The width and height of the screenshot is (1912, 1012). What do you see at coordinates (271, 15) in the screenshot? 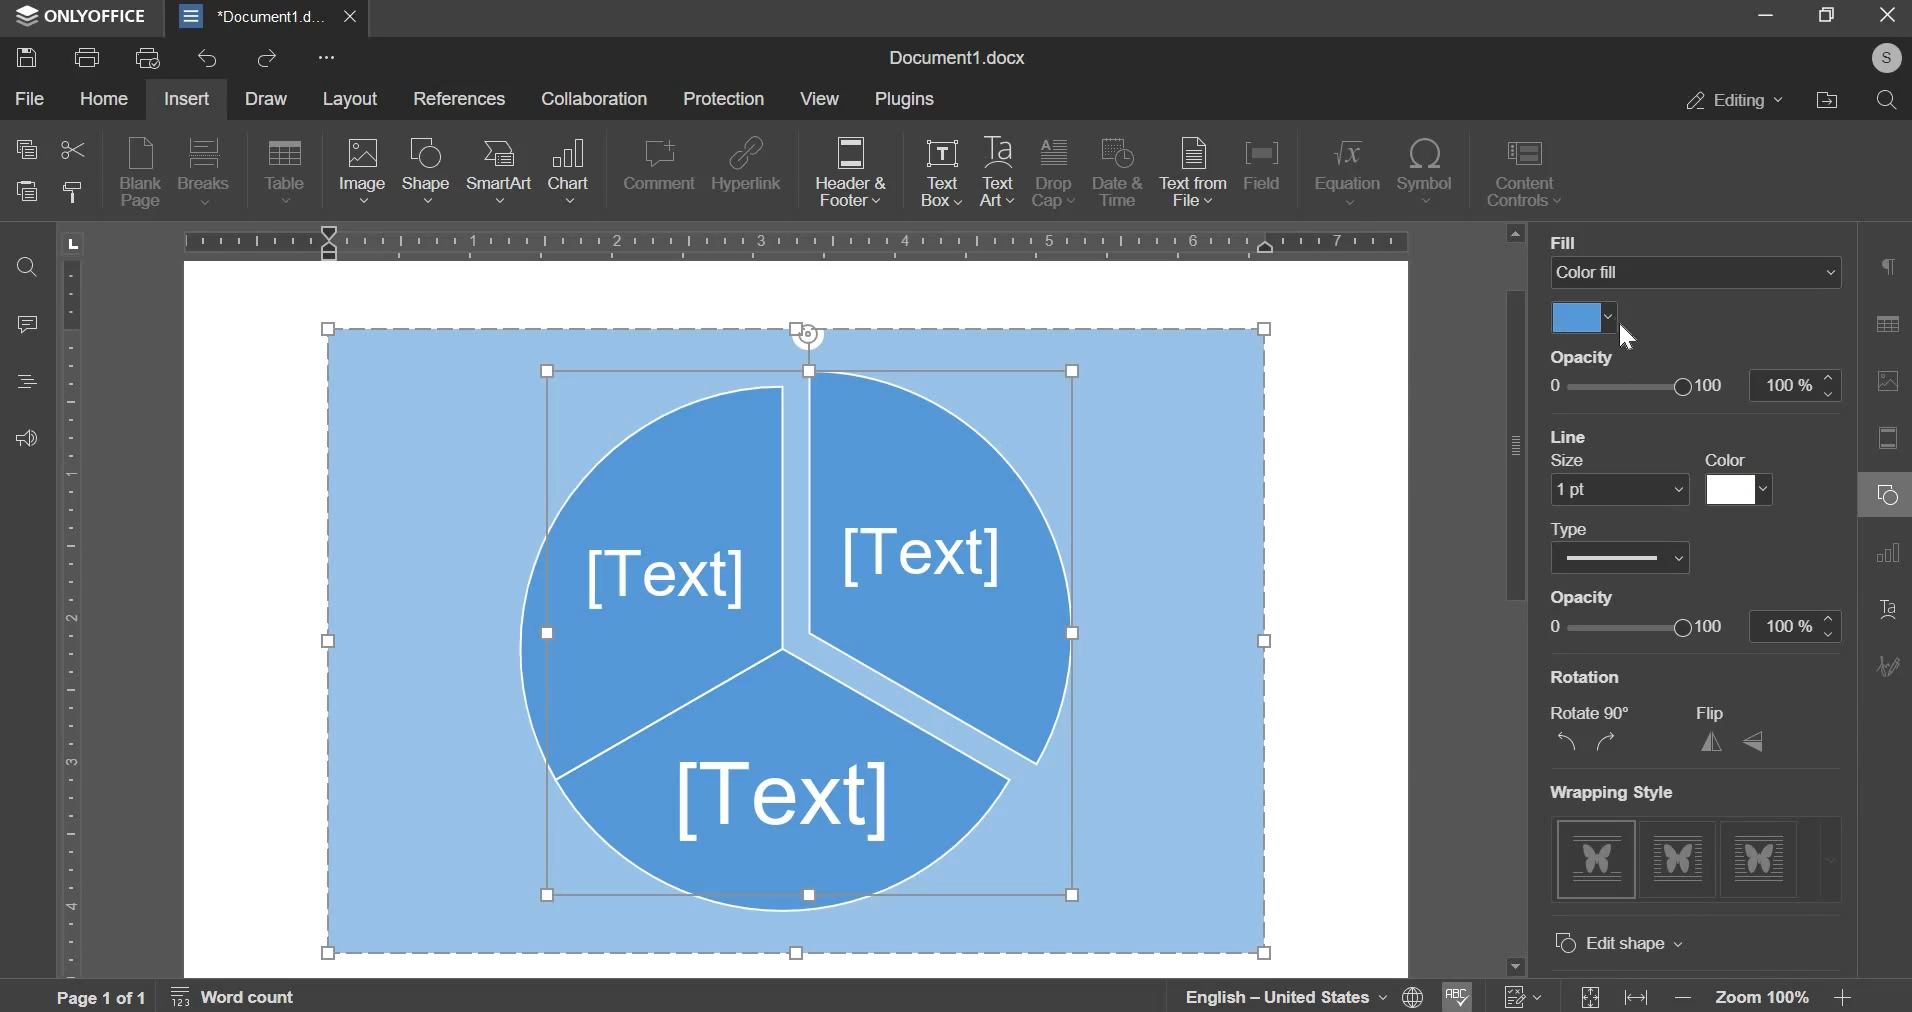
I see `document1` at bounding box center [271, 15].